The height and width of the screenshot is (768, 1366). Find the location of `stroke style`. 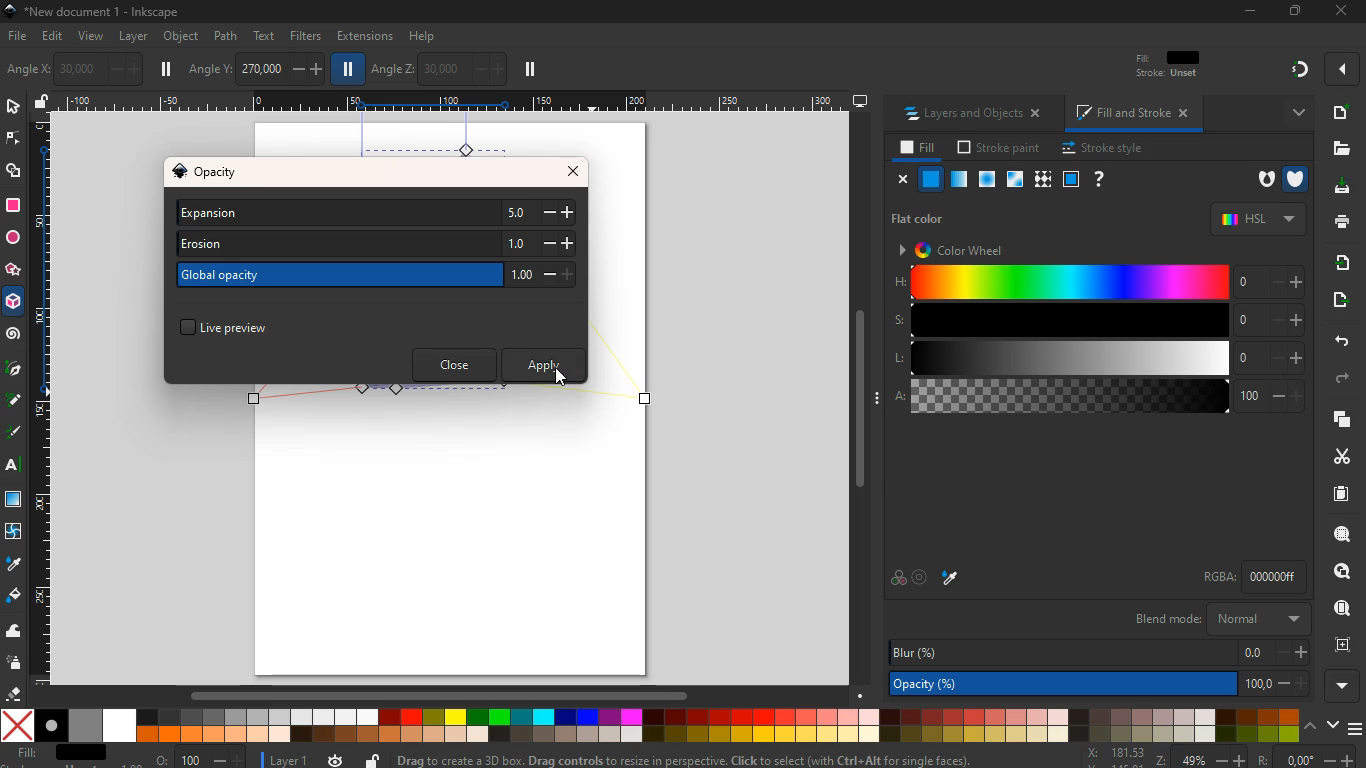

stroke style is located at coordinates (1100, 149).